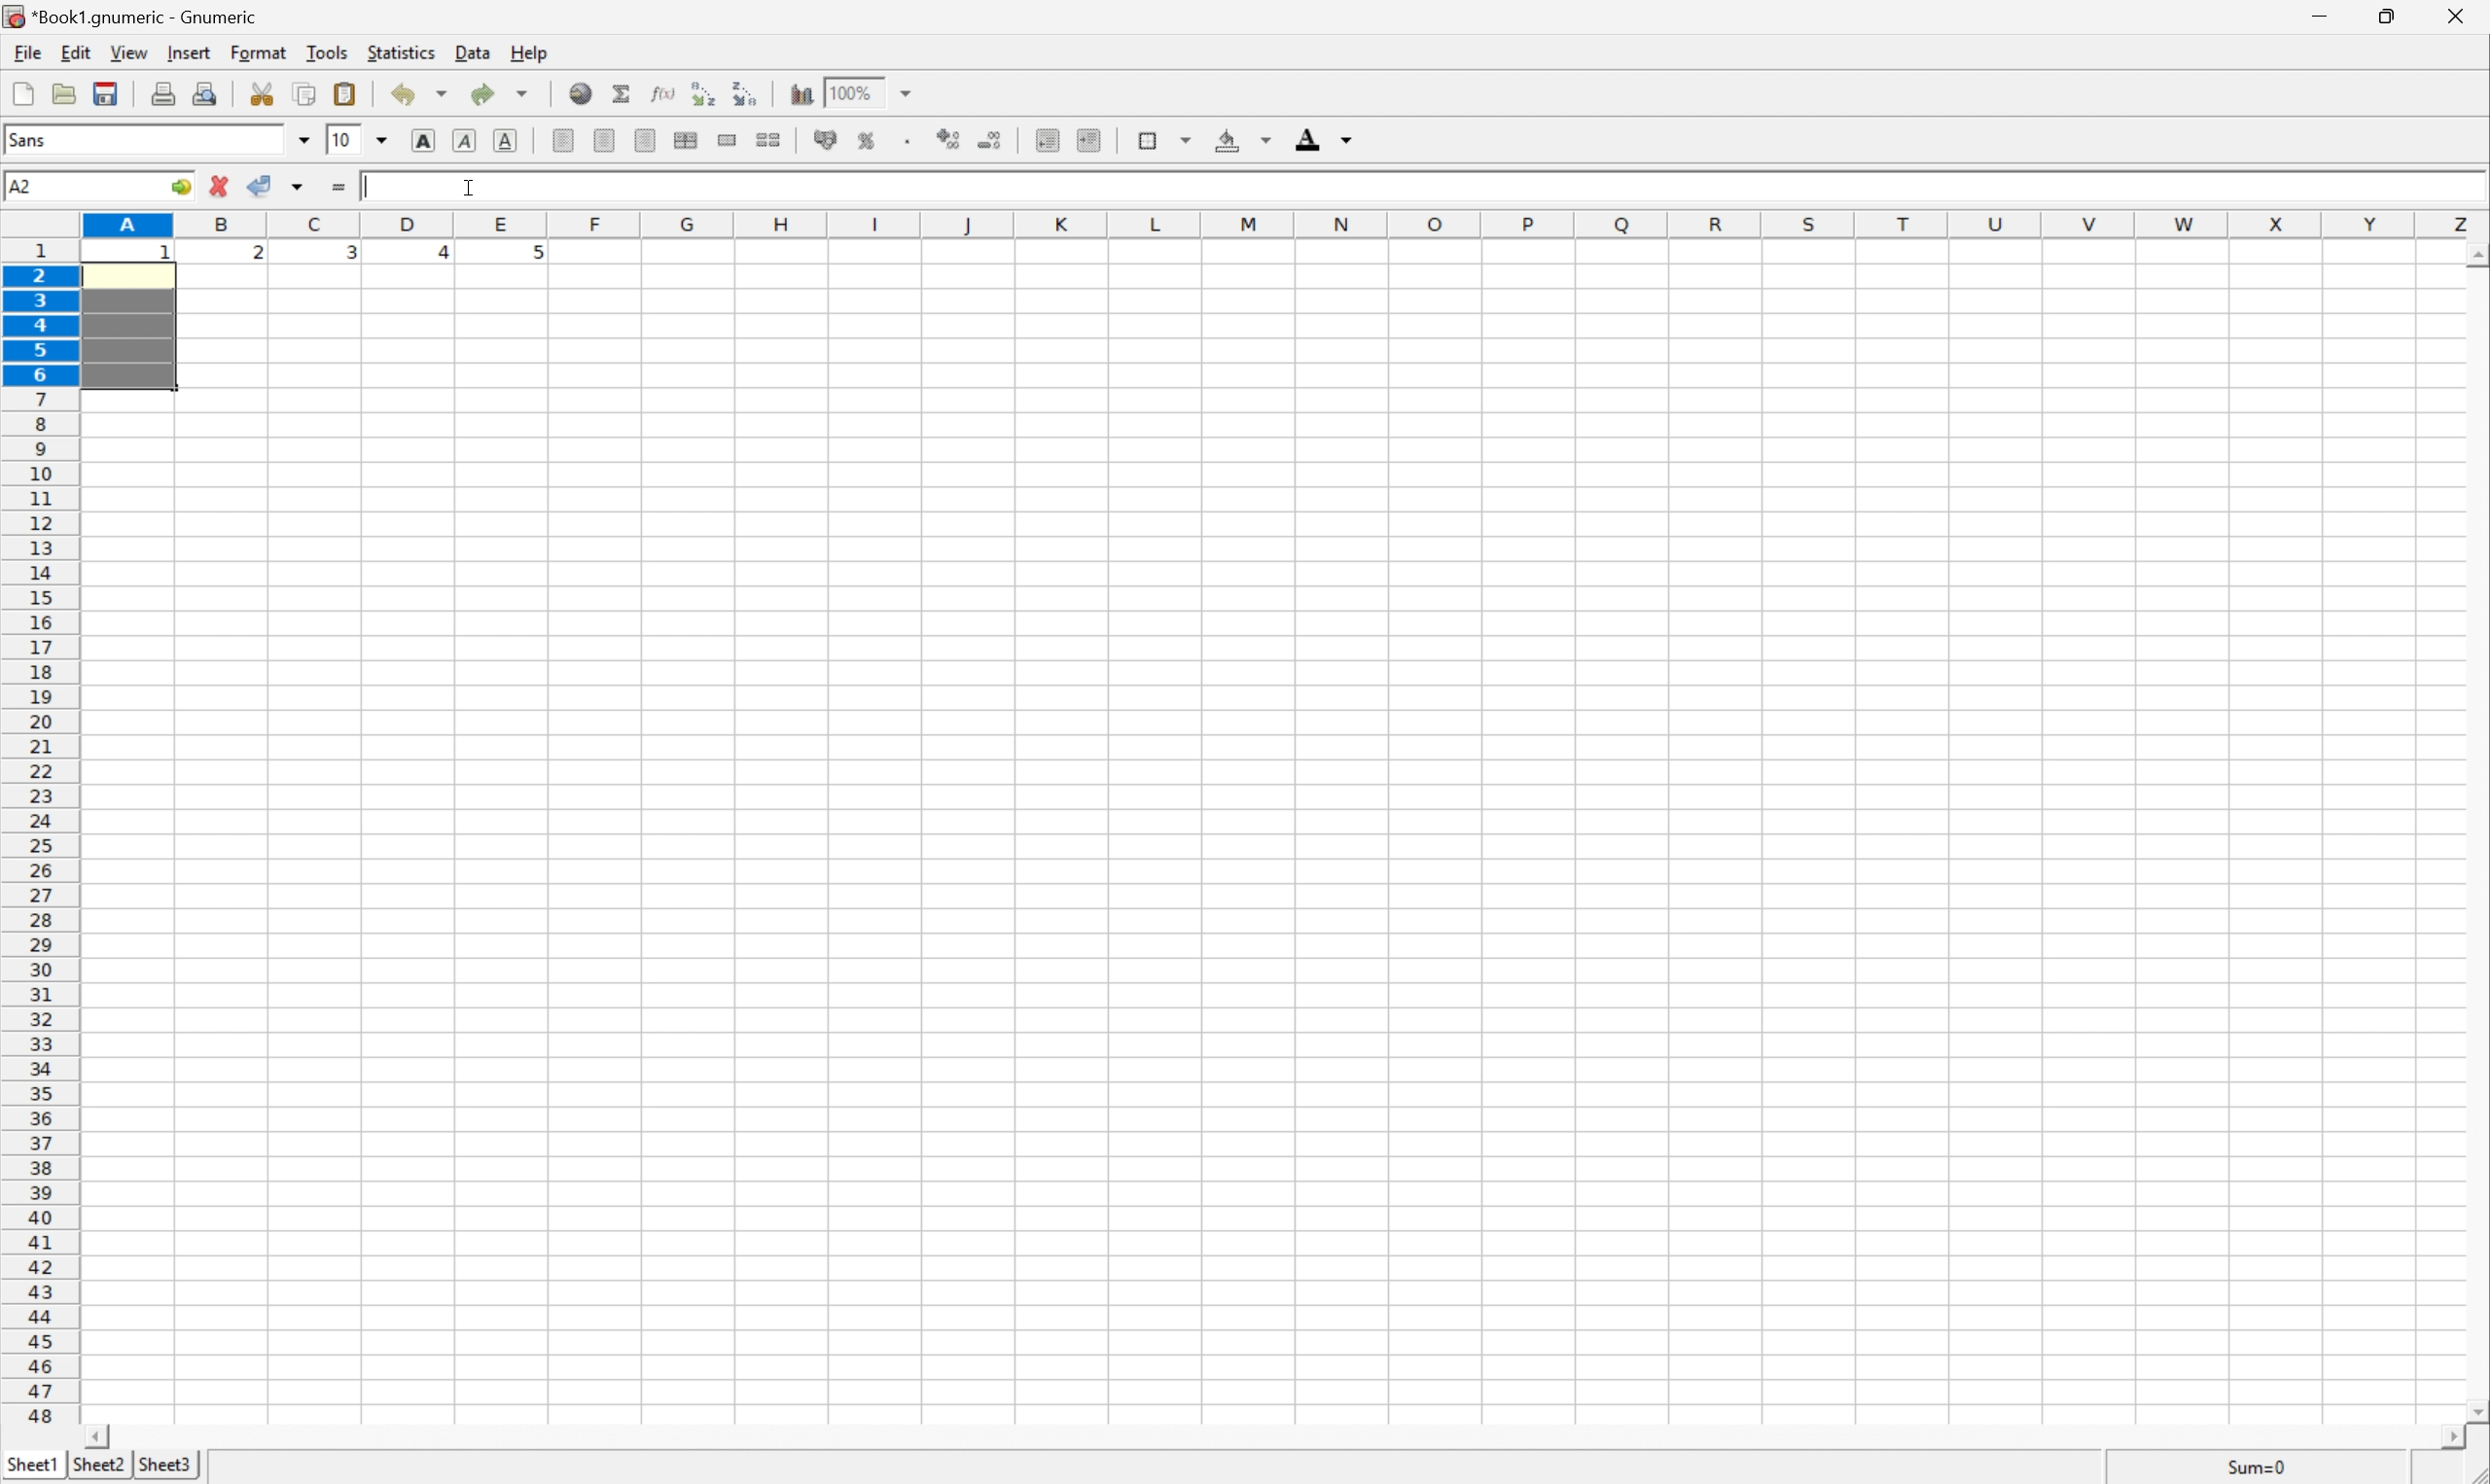 This screenshot has width=2490, height=1484. What do you see at coordinates (30, 1469) in the screenshot?
I see `sheet1` at bounding box center [30, 1469].